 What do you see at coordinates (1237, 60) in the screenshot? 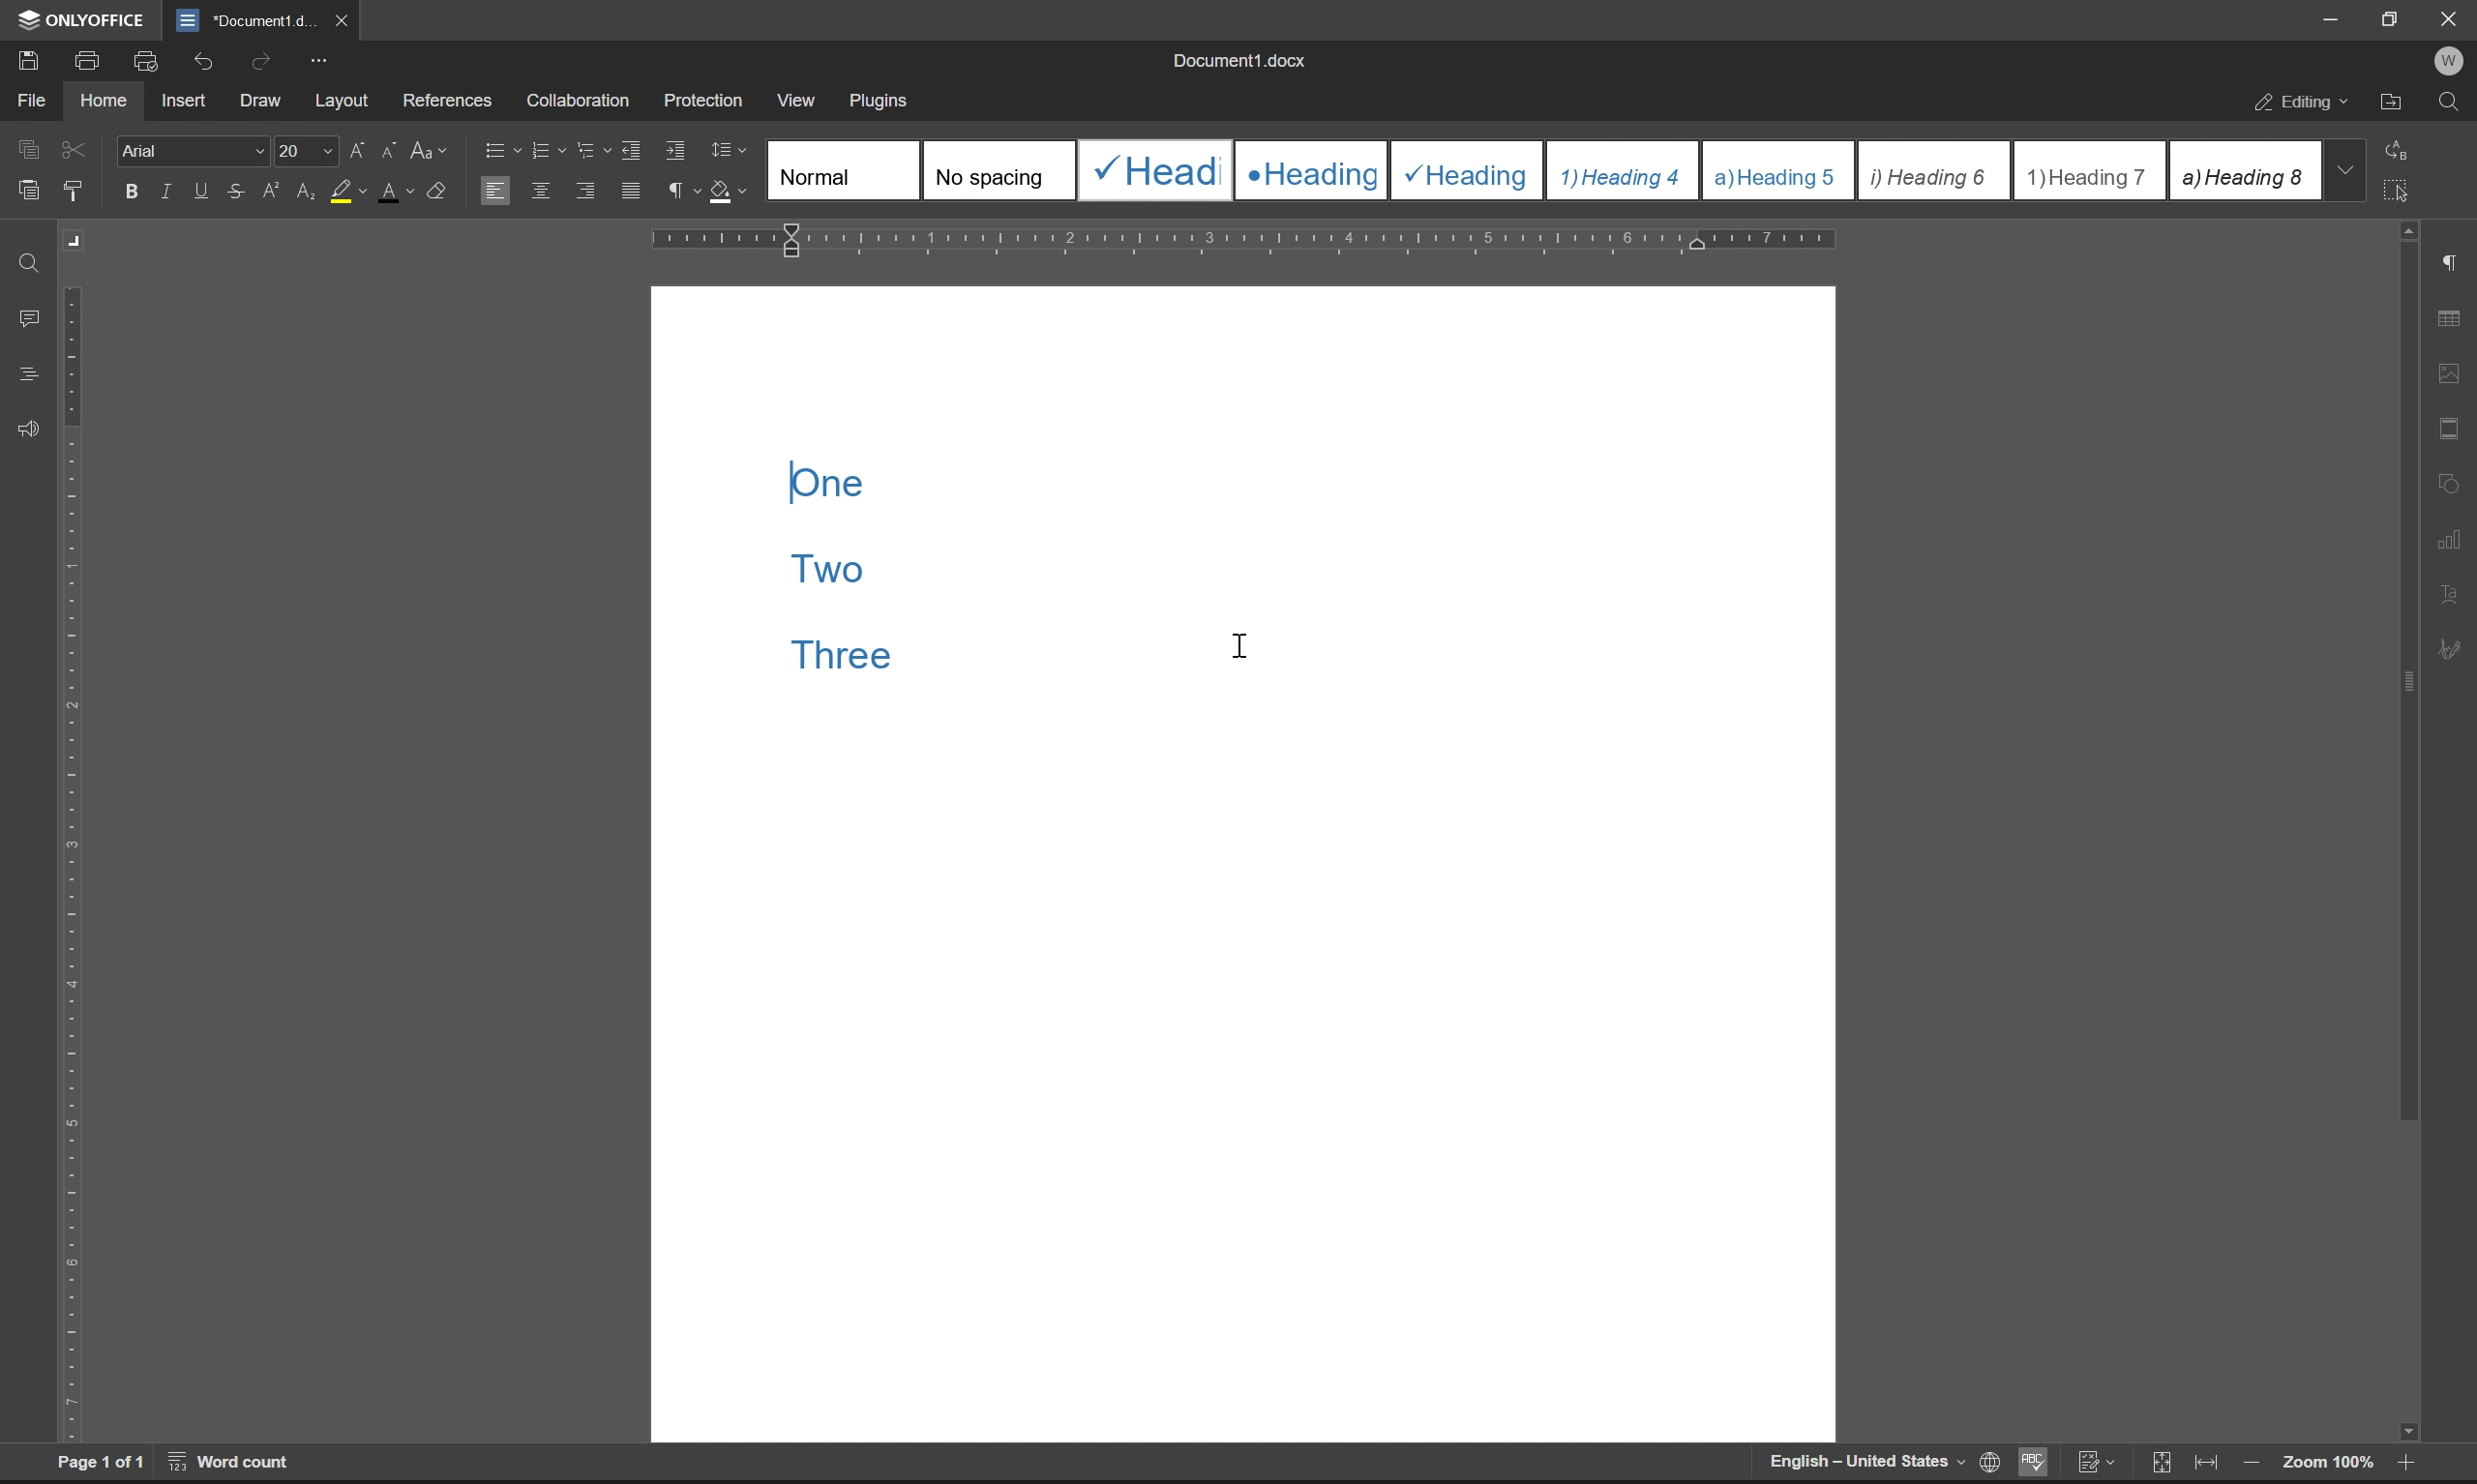
I see `document1.docx` at bounding box center [1237, 60].